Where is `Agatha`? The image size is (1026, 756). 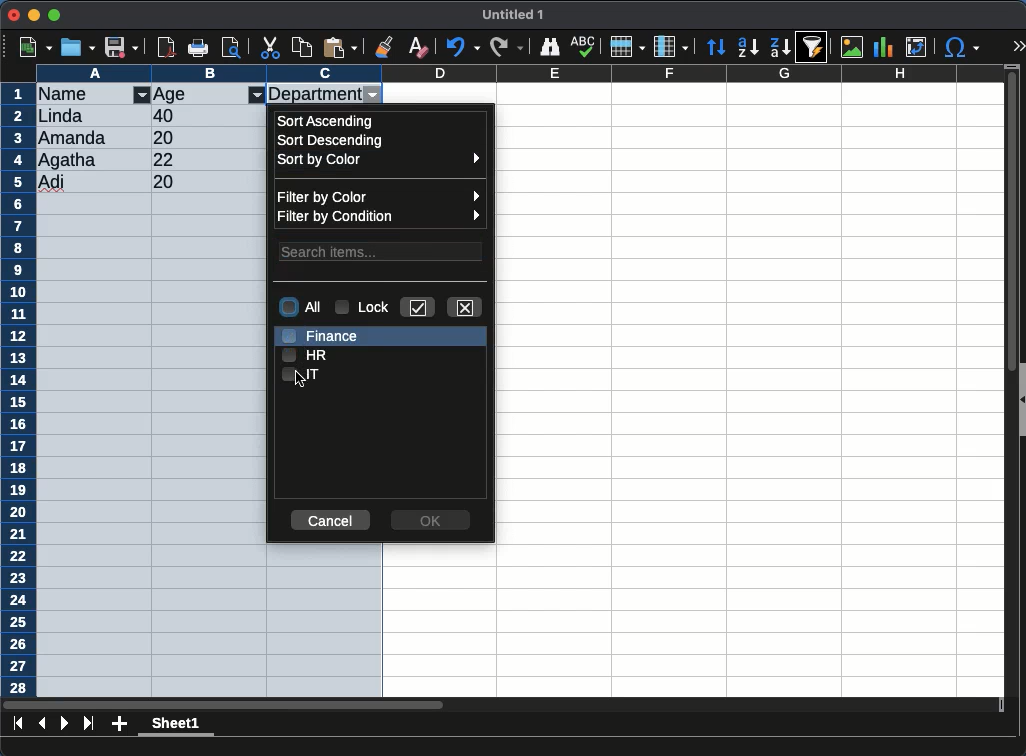
Agatha is located at coordinates (68, 160).